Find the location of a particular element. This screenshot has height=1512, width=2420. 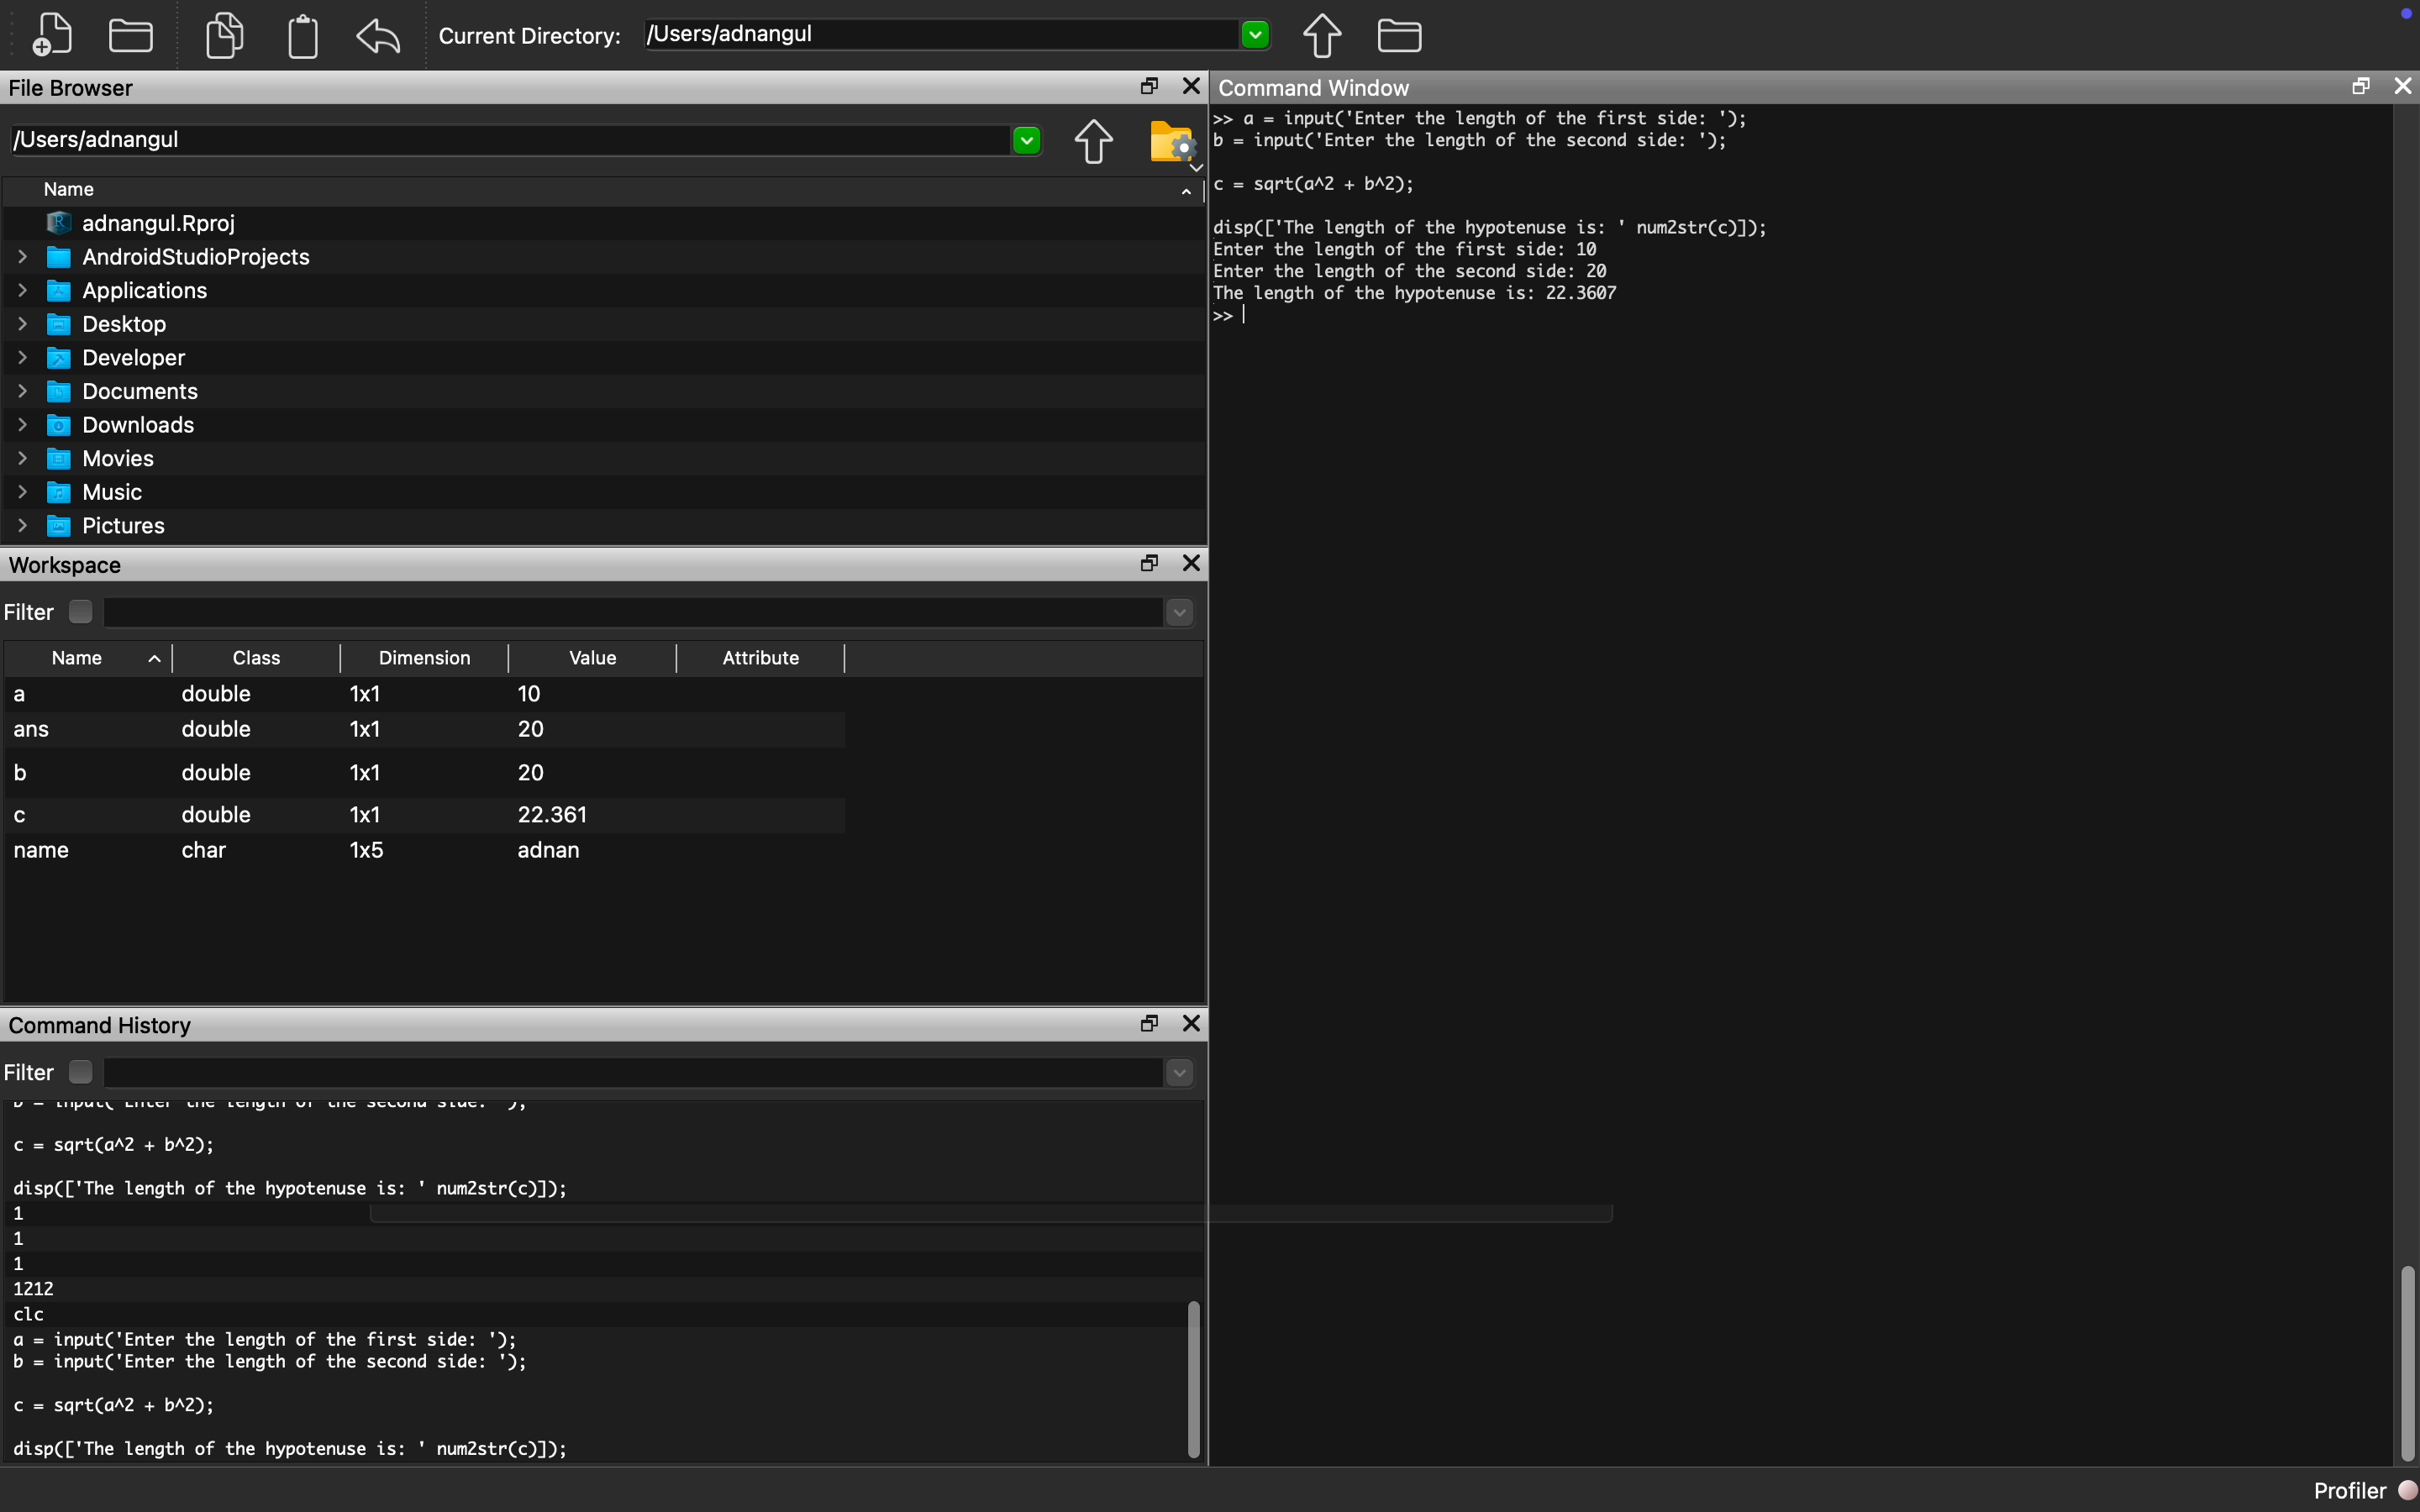

name is located at coordinates (45, 853).